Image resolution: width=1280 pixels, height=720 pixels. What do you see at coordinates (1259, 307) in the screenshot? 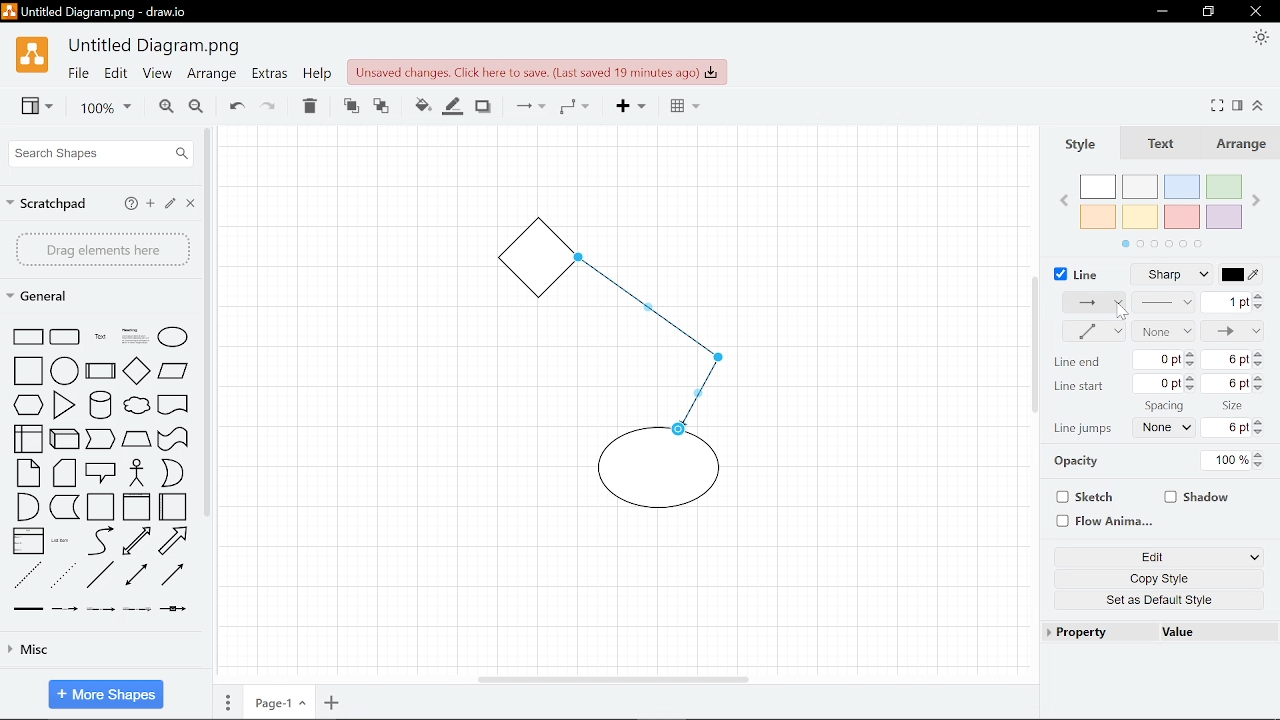
I see `Decrease thickness` at bounding box center [1259, 307].